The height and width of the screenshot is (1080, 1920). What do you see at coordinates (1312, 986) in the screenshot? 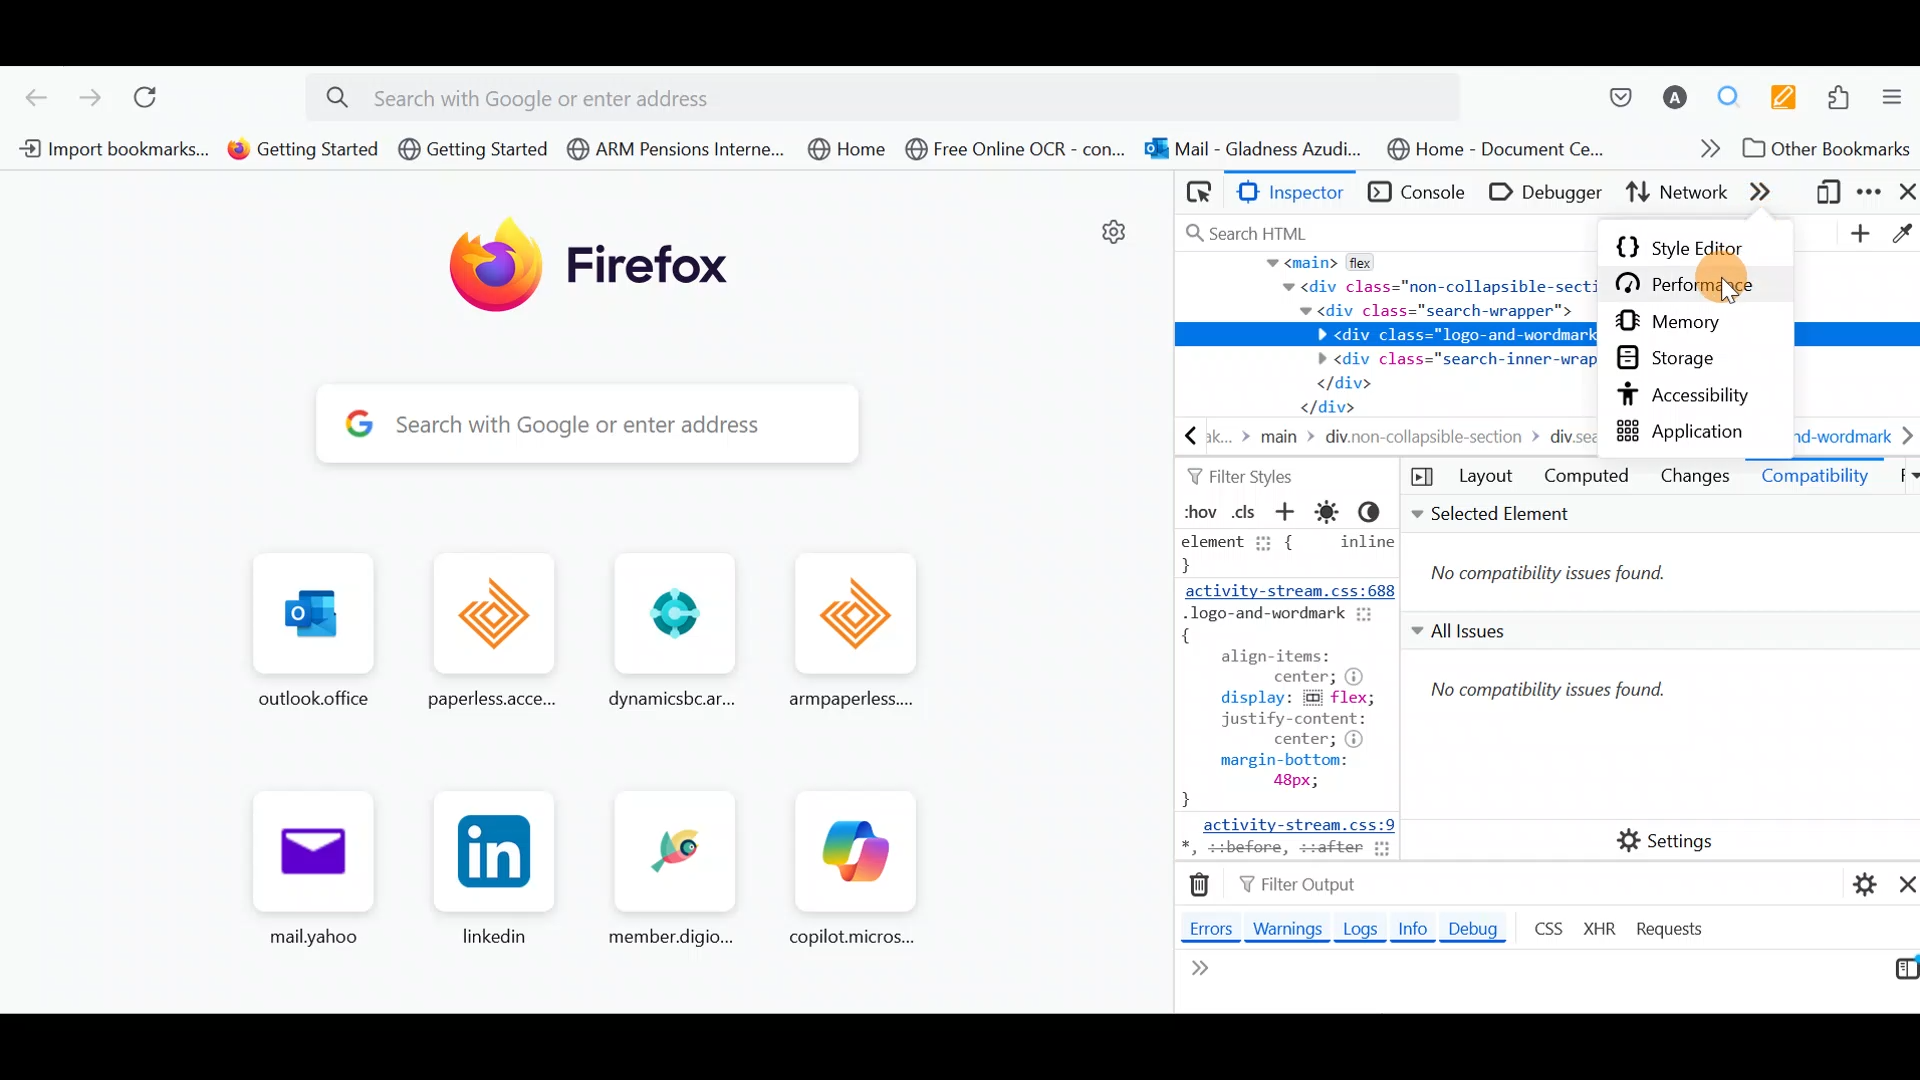
I see `Line editor` at bounding box center [1312, 986].